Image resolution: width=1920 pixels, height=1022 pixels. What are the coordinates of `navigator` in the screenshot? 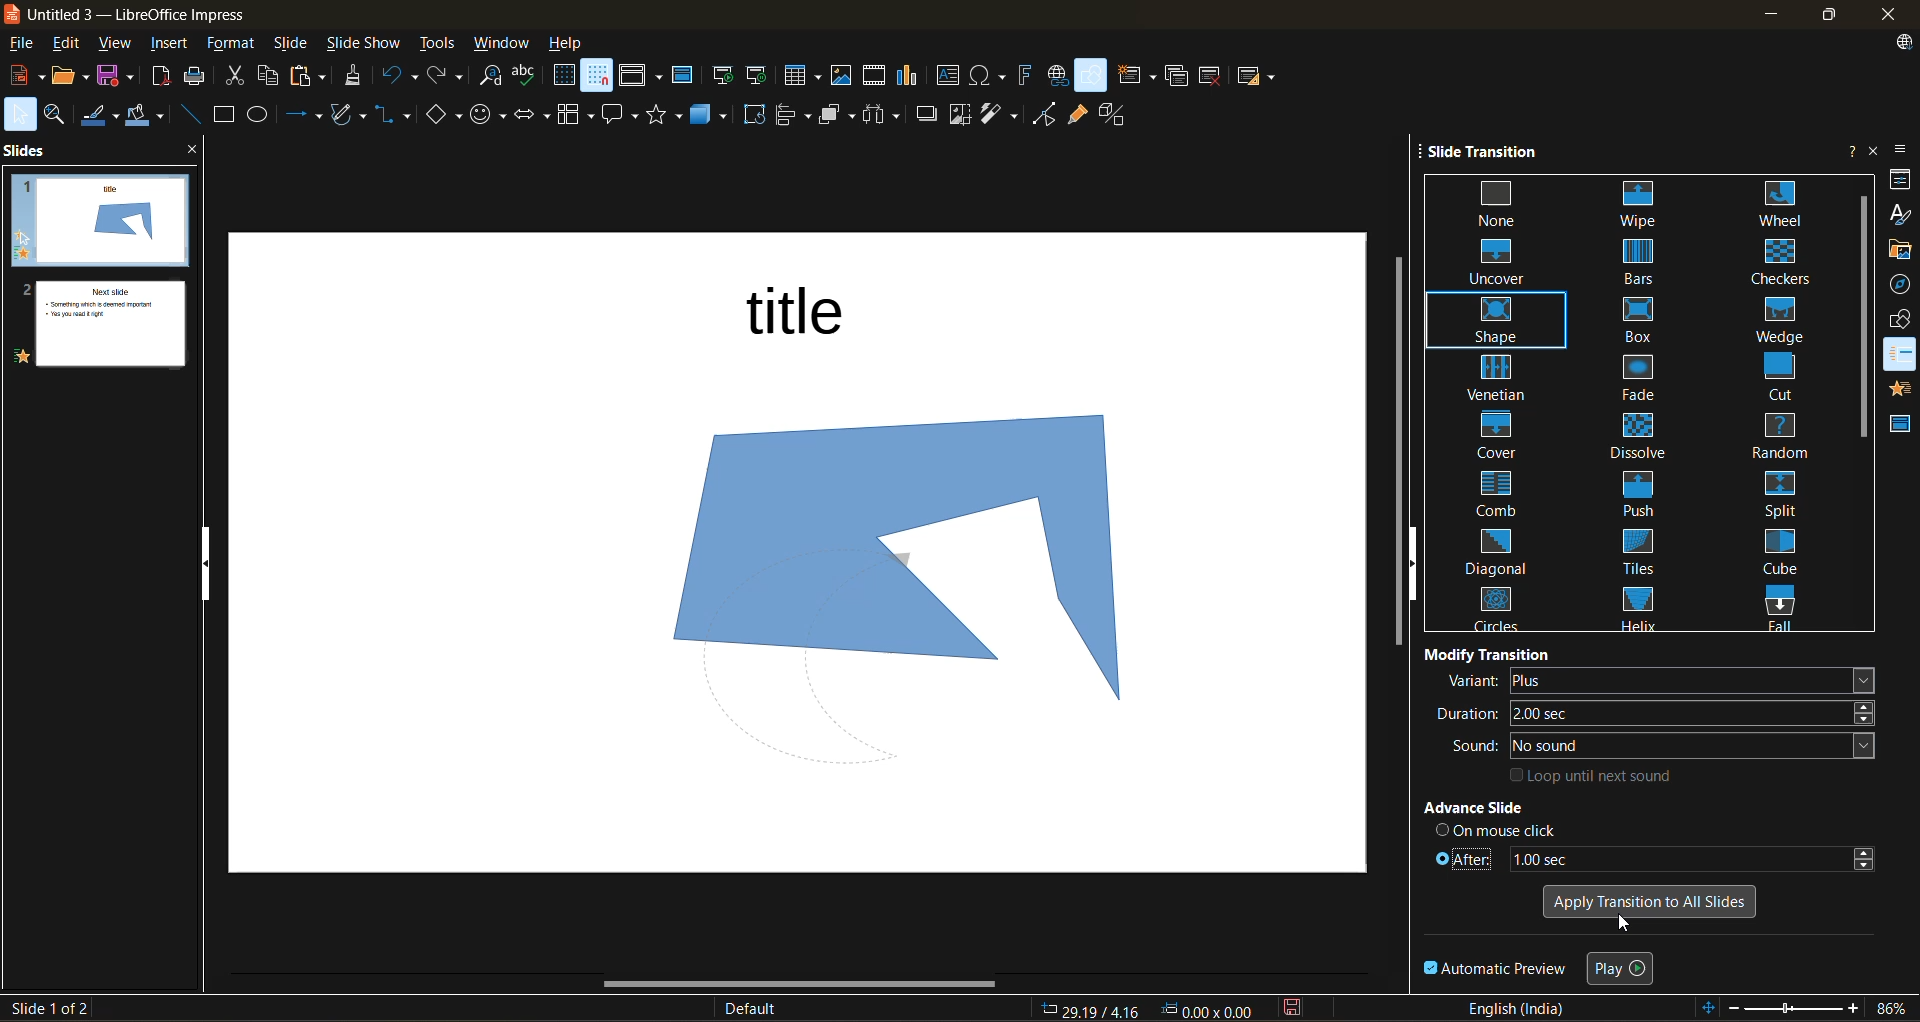 It's located at (1900, 286).